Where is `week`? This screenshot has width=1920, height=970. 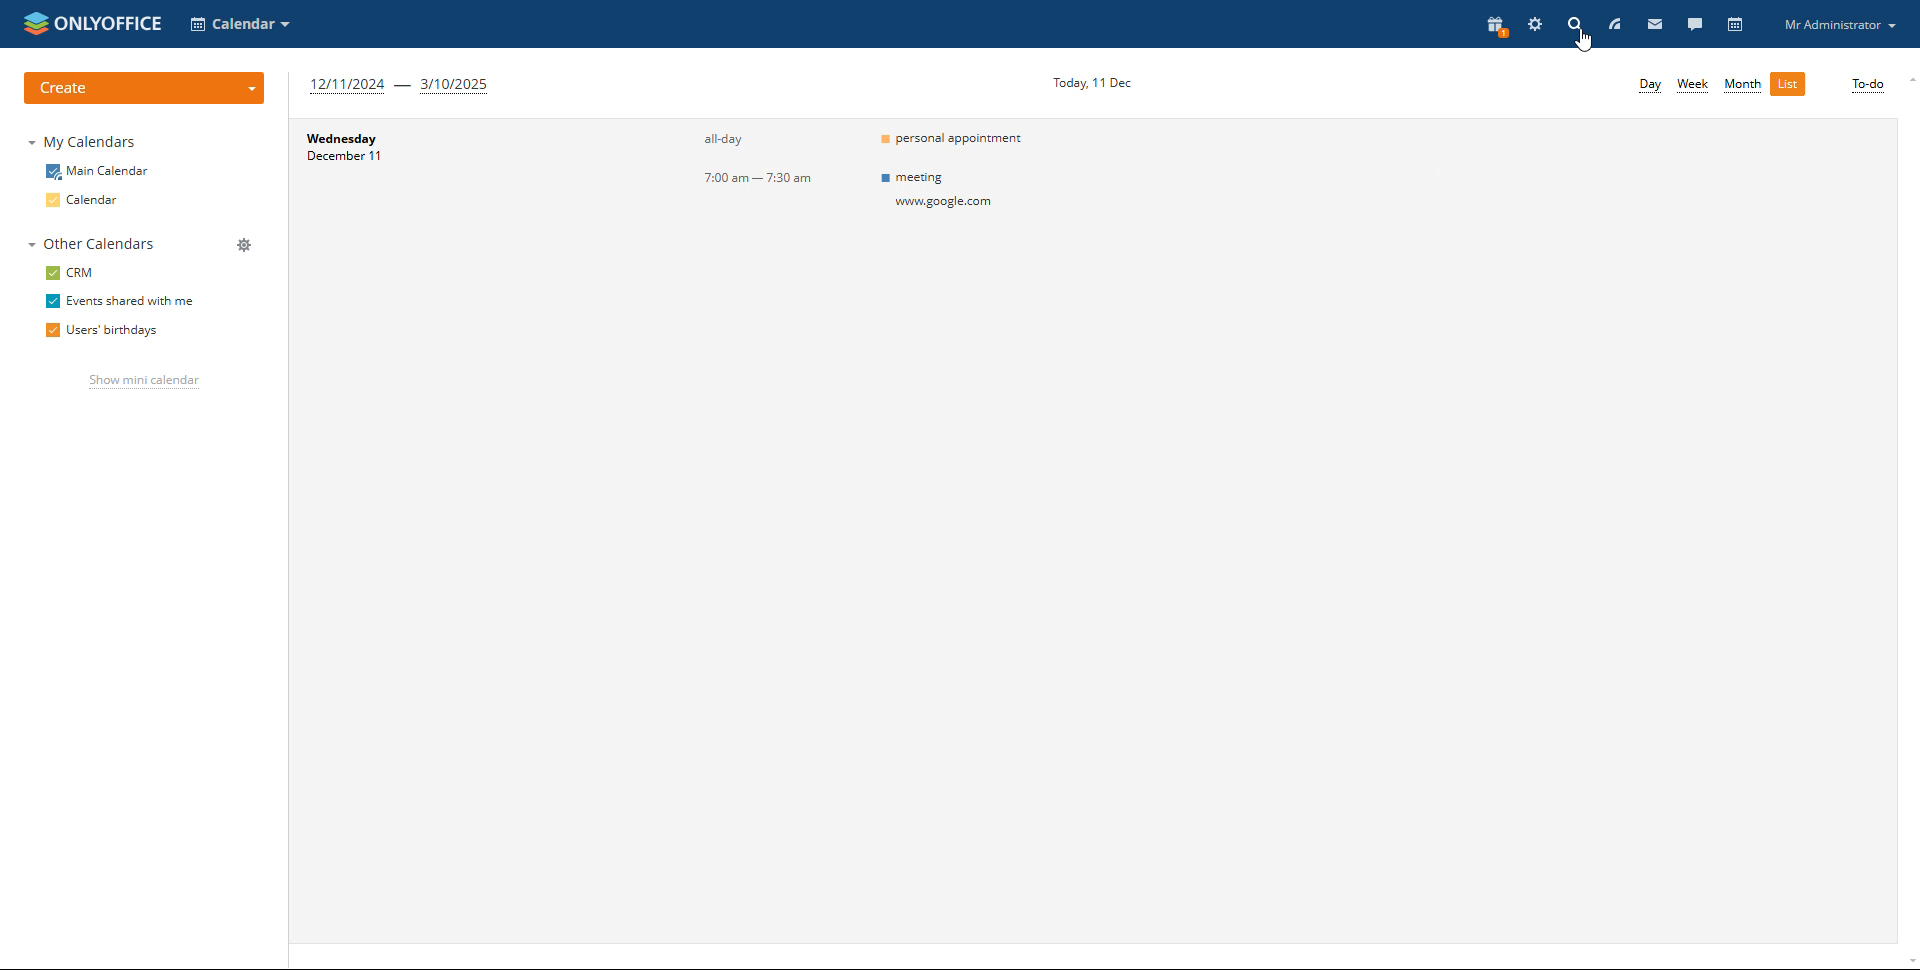
week is located at coordinates (1695, 86).